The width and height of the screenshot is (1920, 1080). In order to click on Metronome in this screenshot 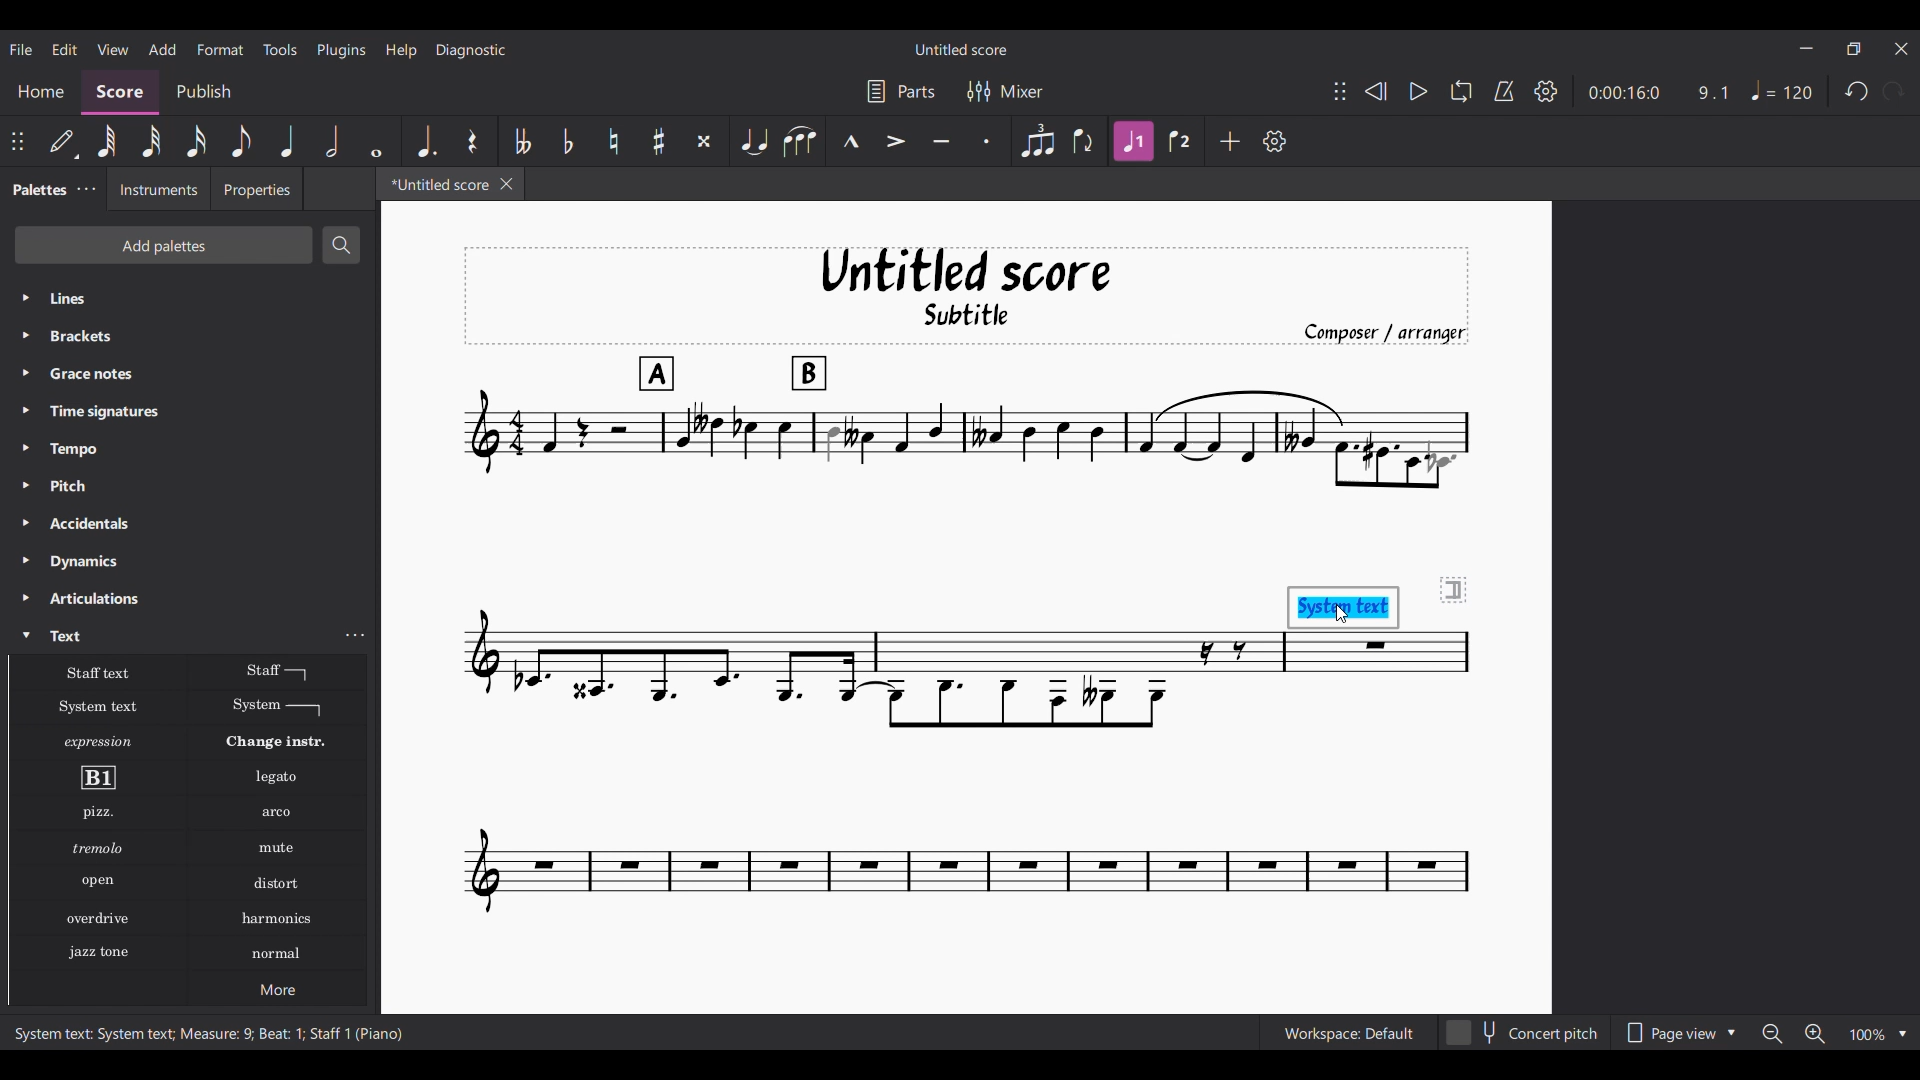, I will do `click(1504, 91)`.